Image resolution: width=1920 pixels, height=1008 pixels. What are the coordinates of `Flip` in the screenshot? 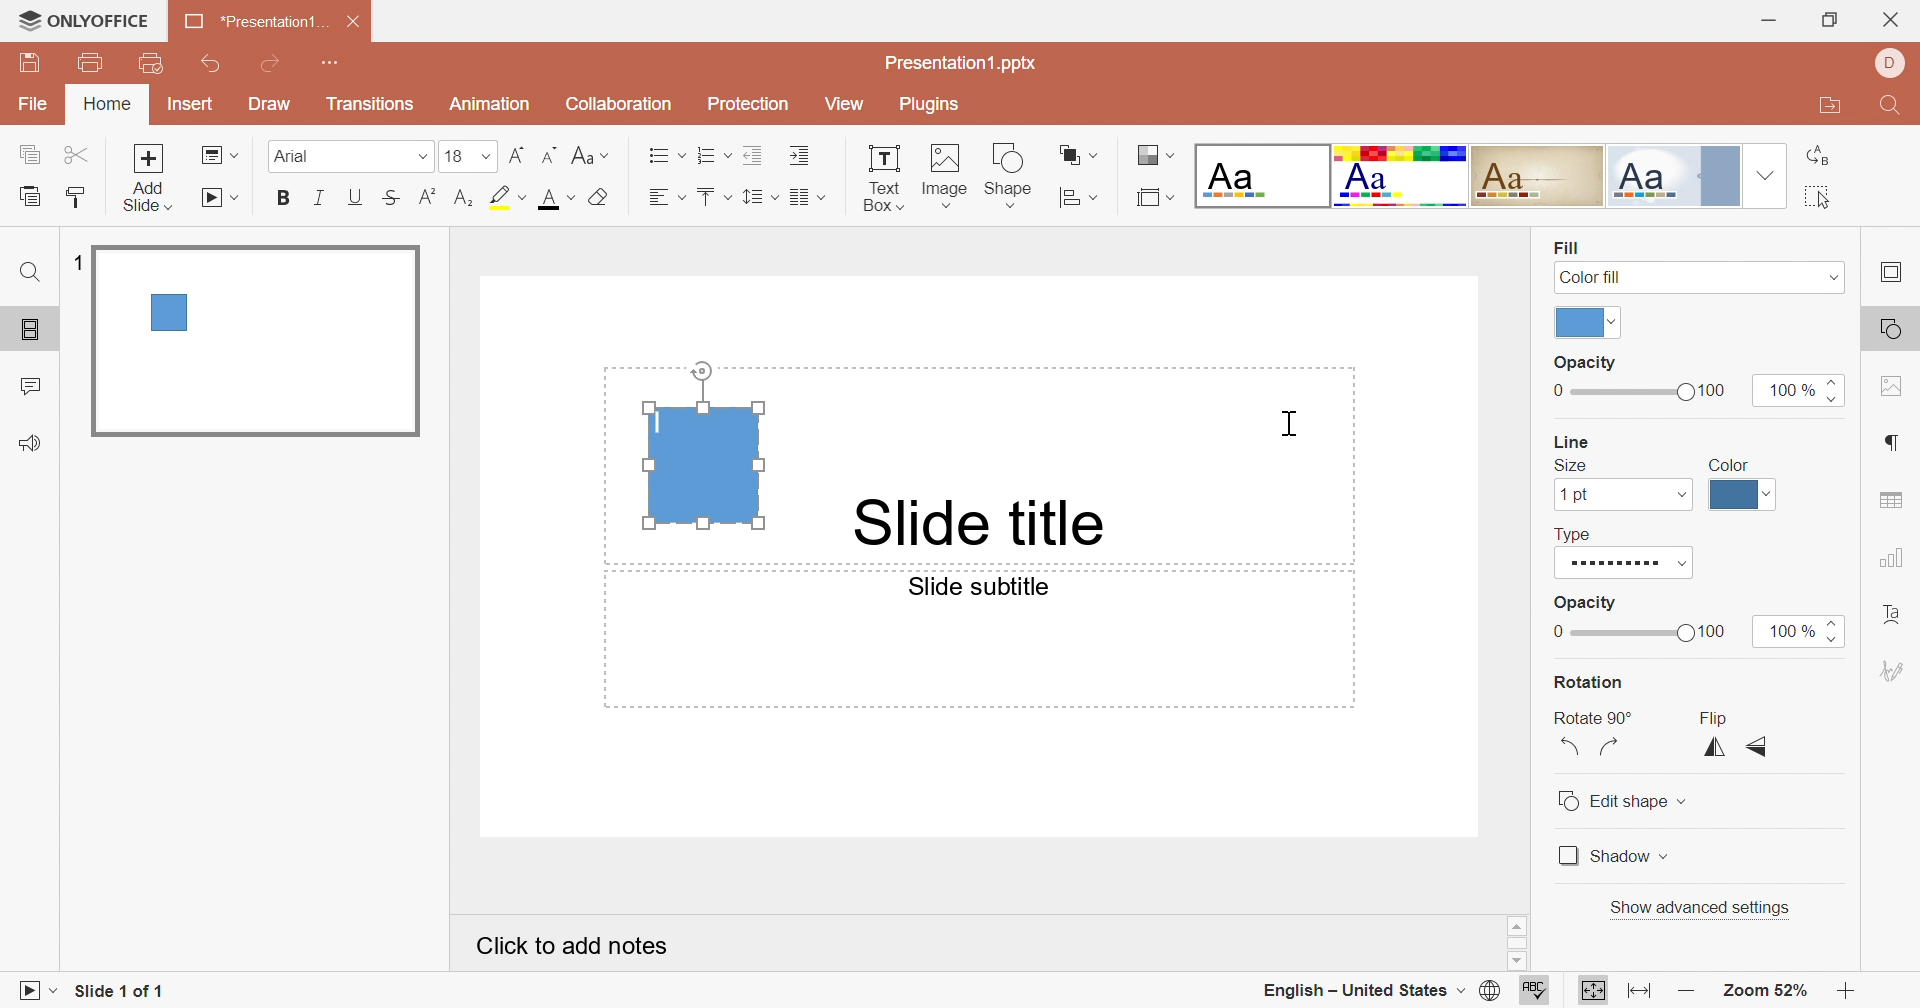 It's located at (1711, 717).